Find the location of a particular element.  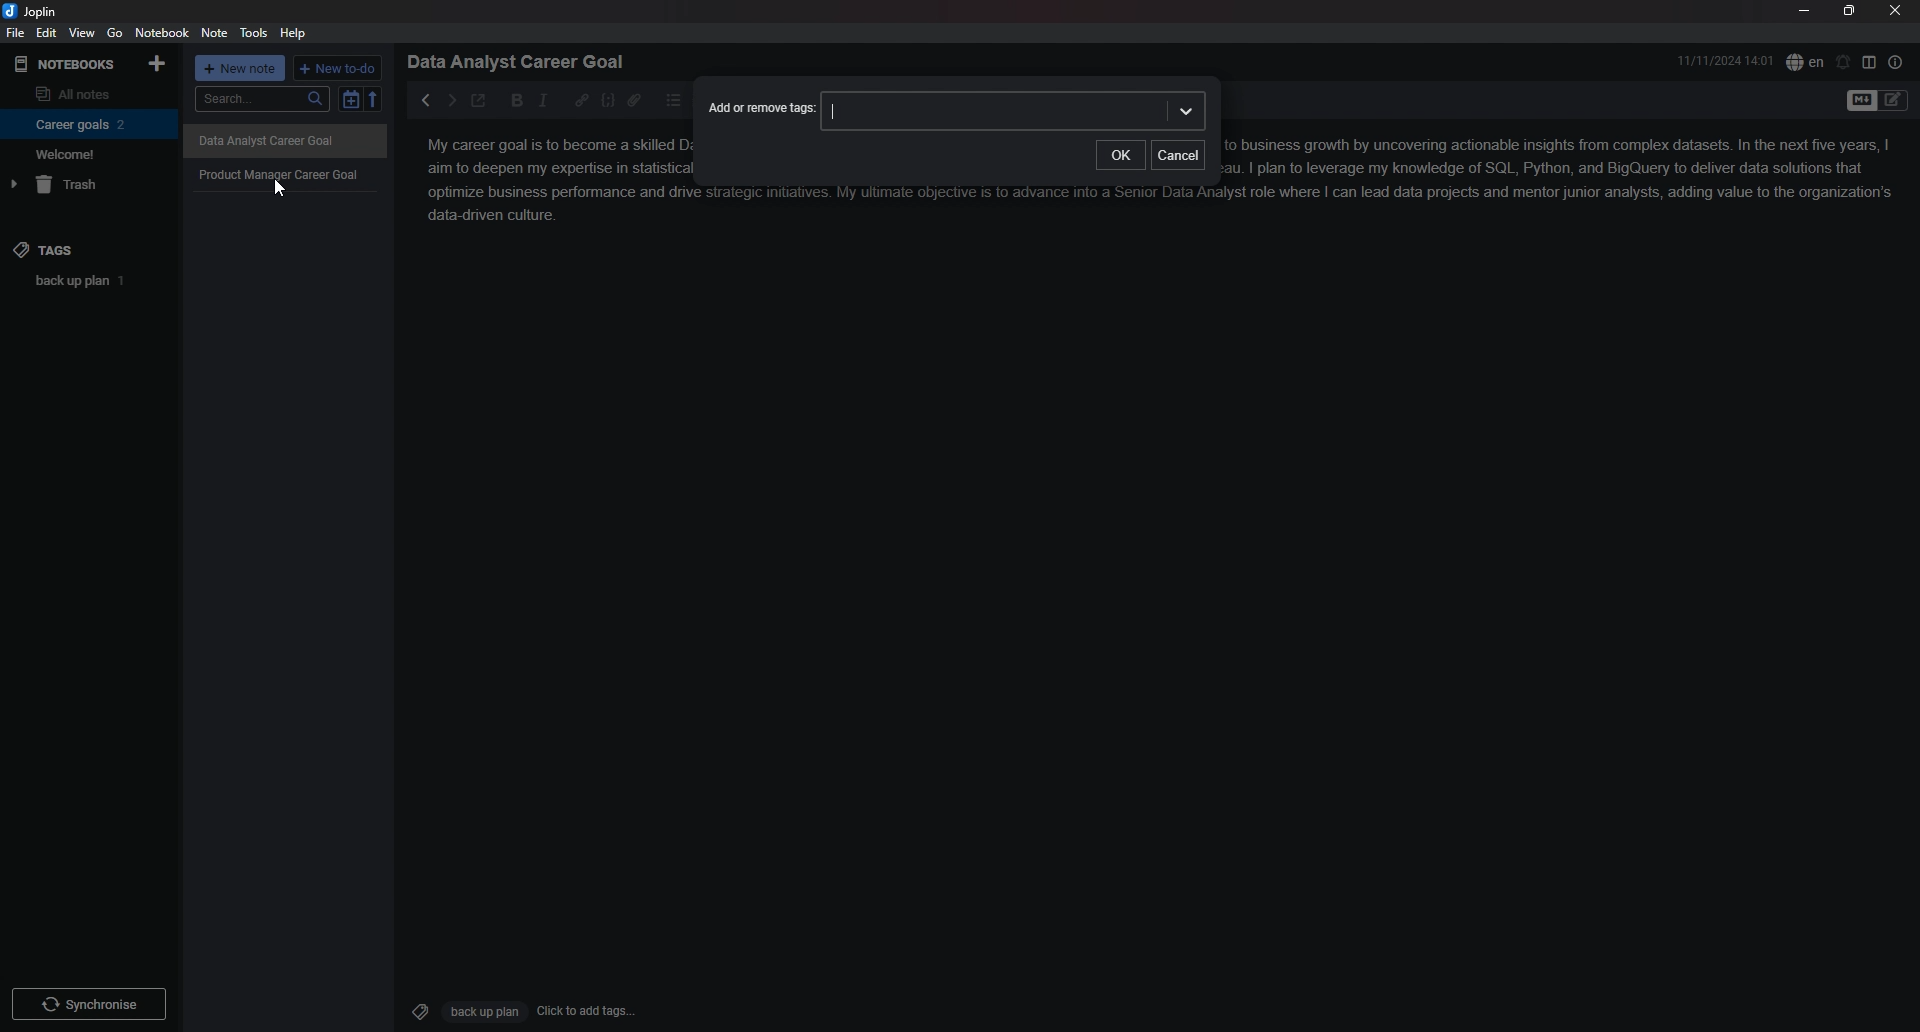

notebook is located at coordinates (162, 32).